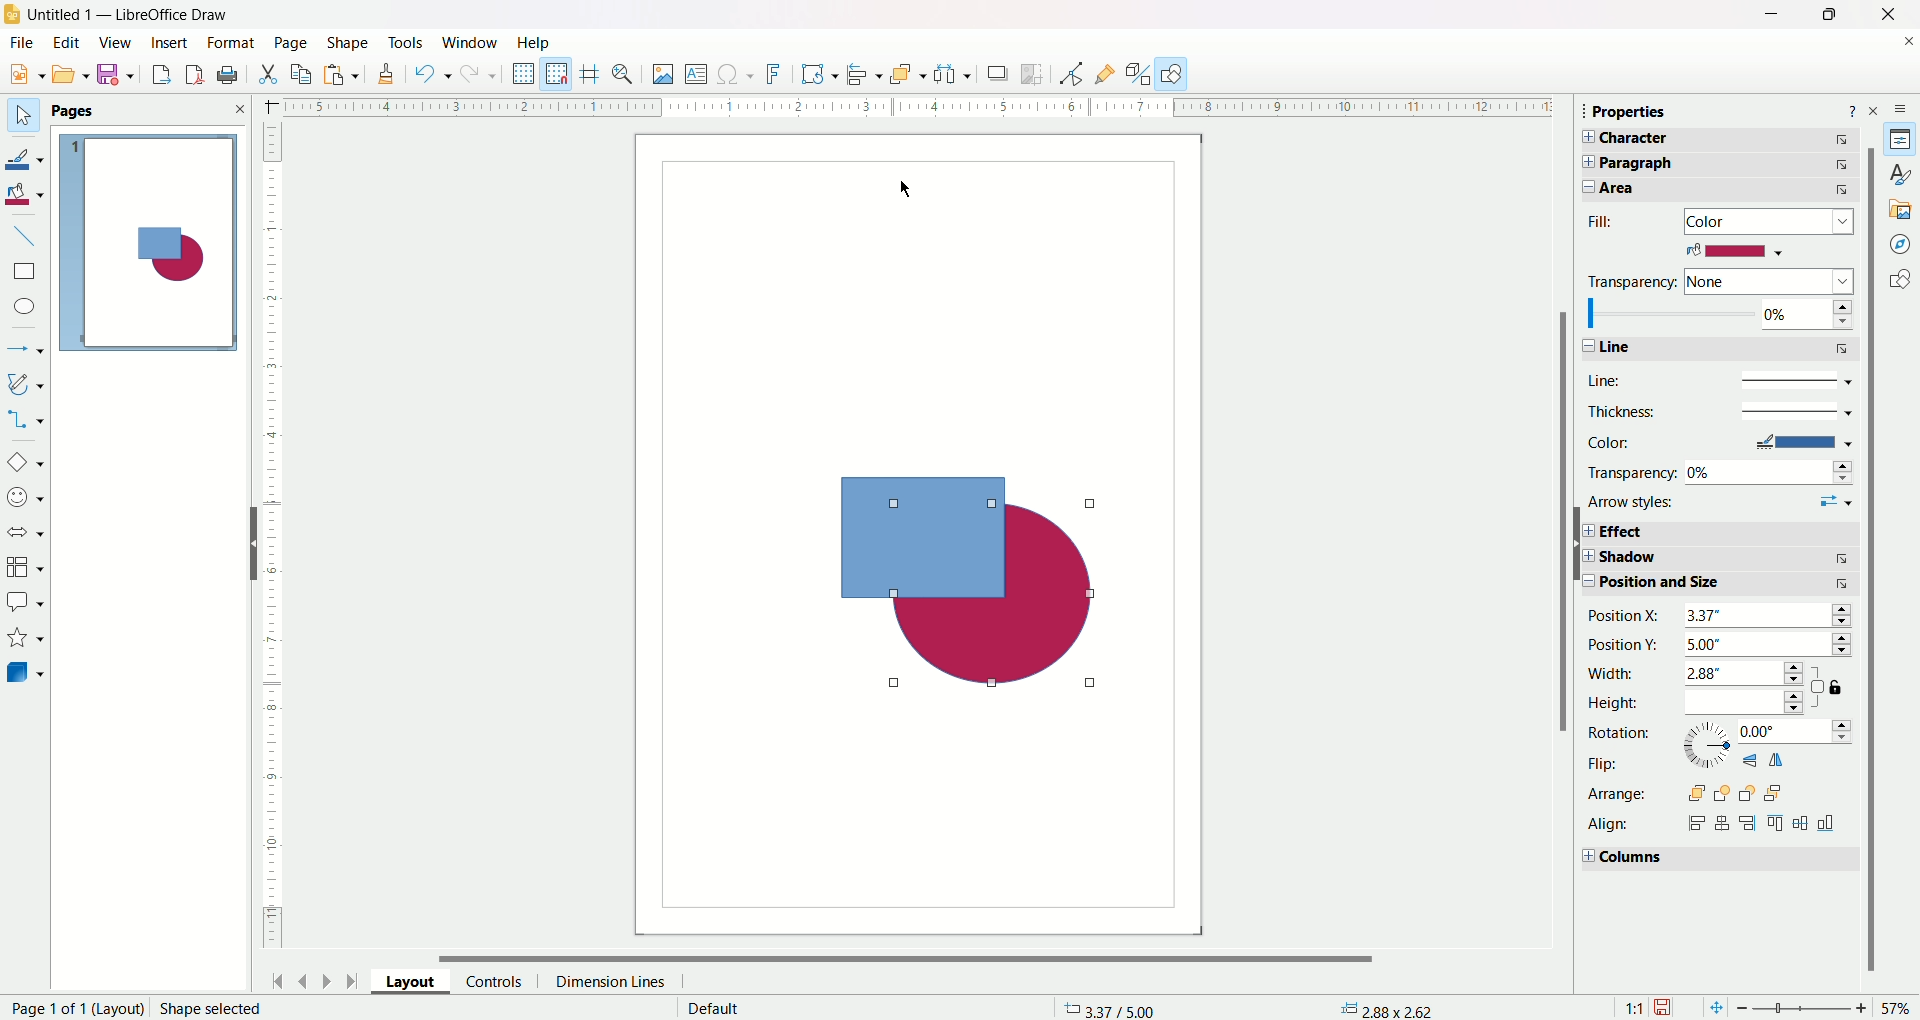  Describe the element at coordinates (27, 345) in the screenshot. I see `lines and arrows` at that location.